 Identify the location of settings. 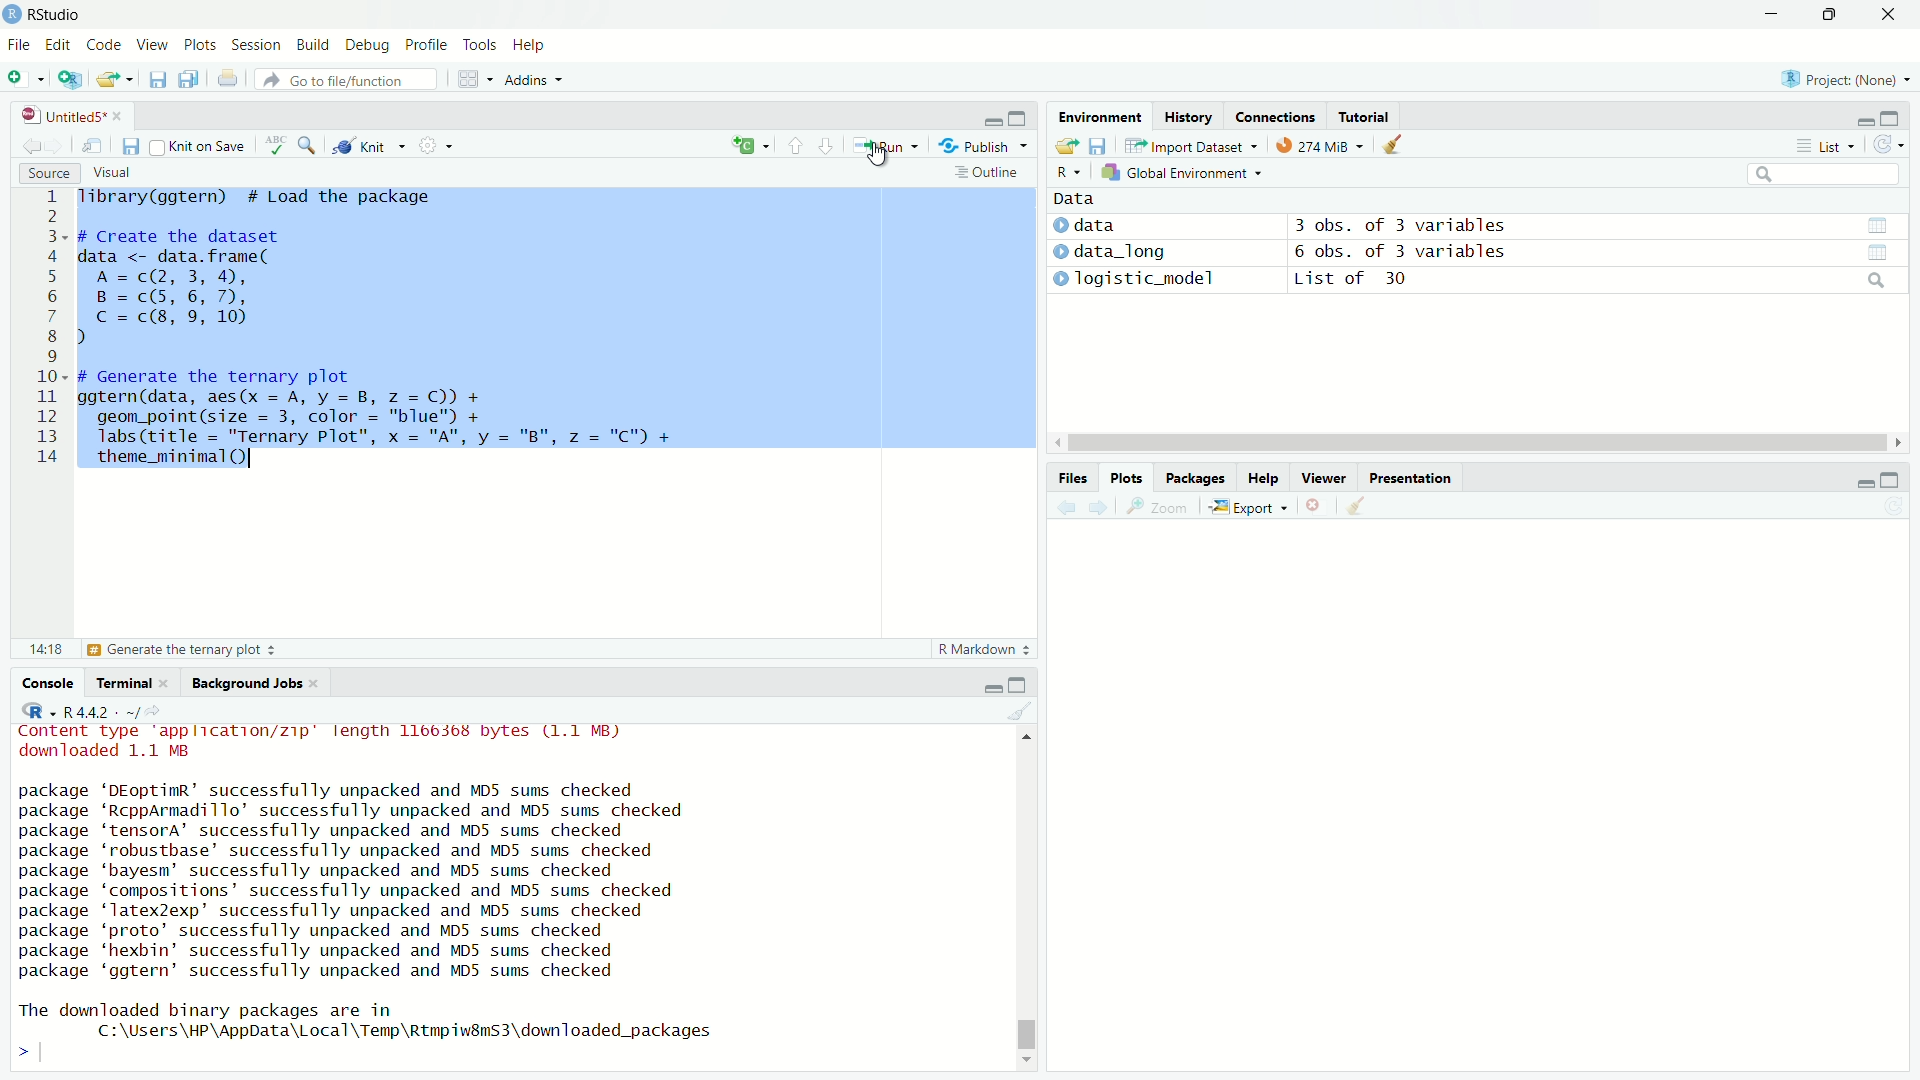
(443, 149).